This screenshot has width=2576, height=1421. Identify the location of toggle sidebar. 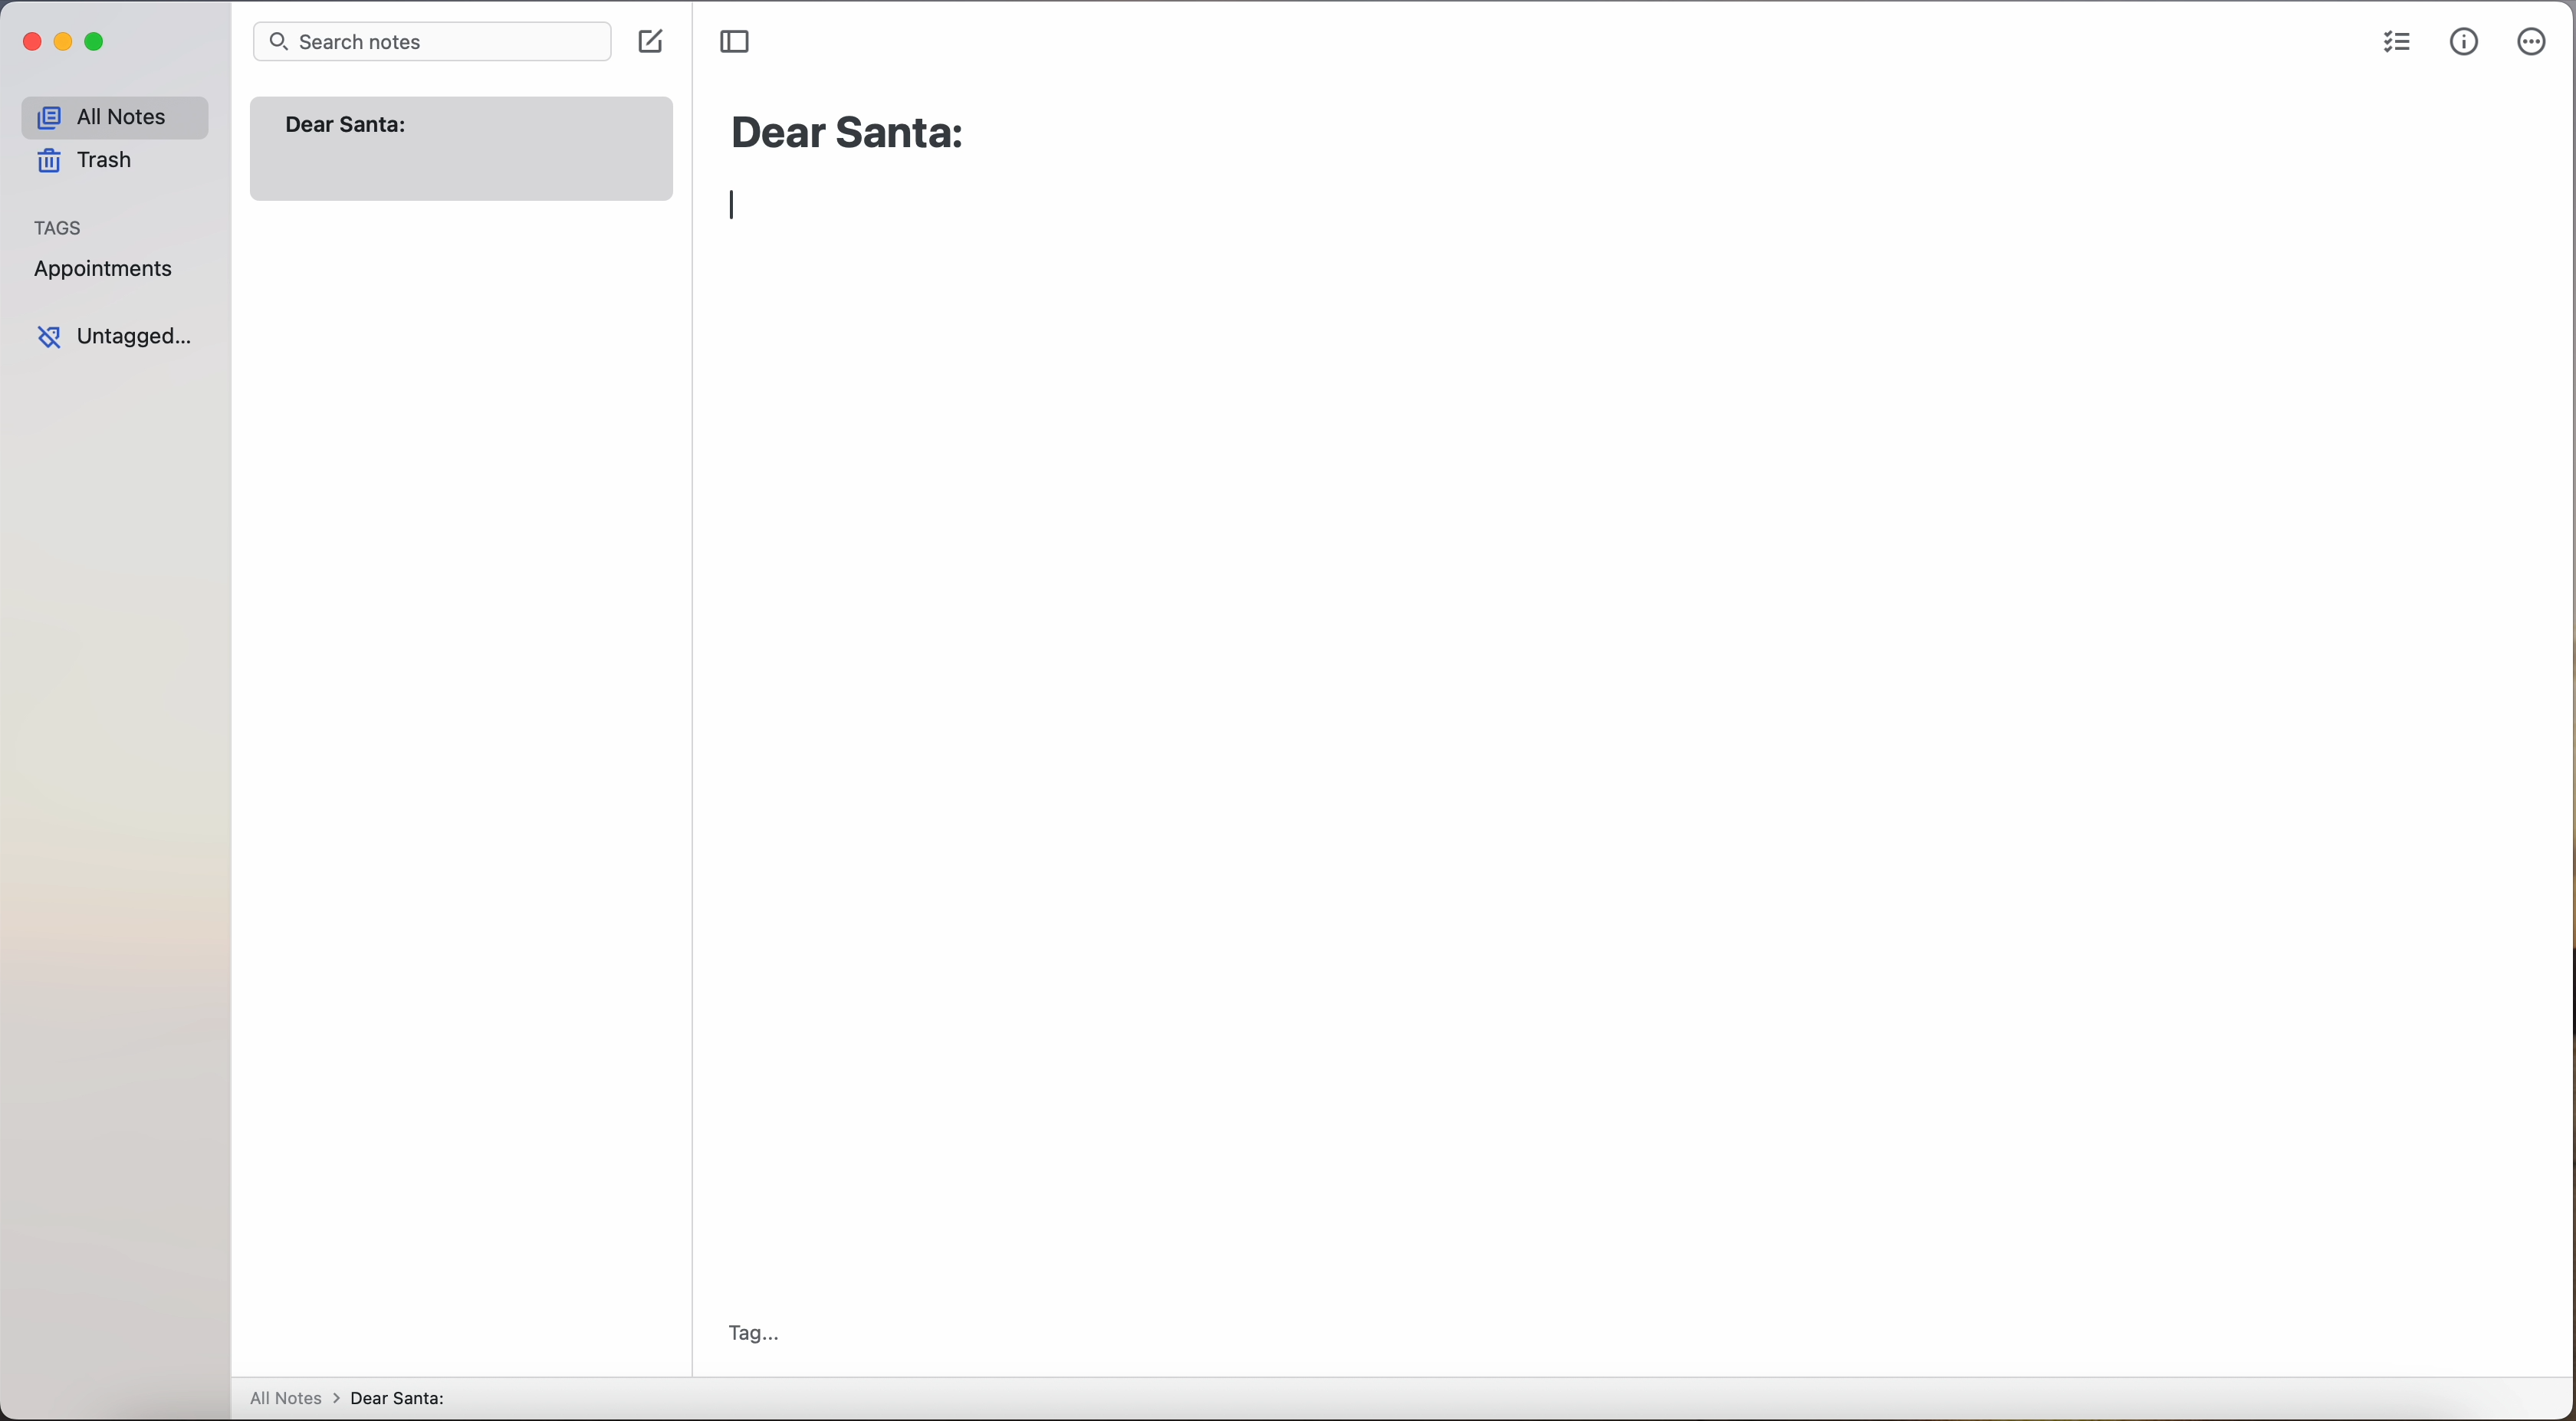
(732, 42).